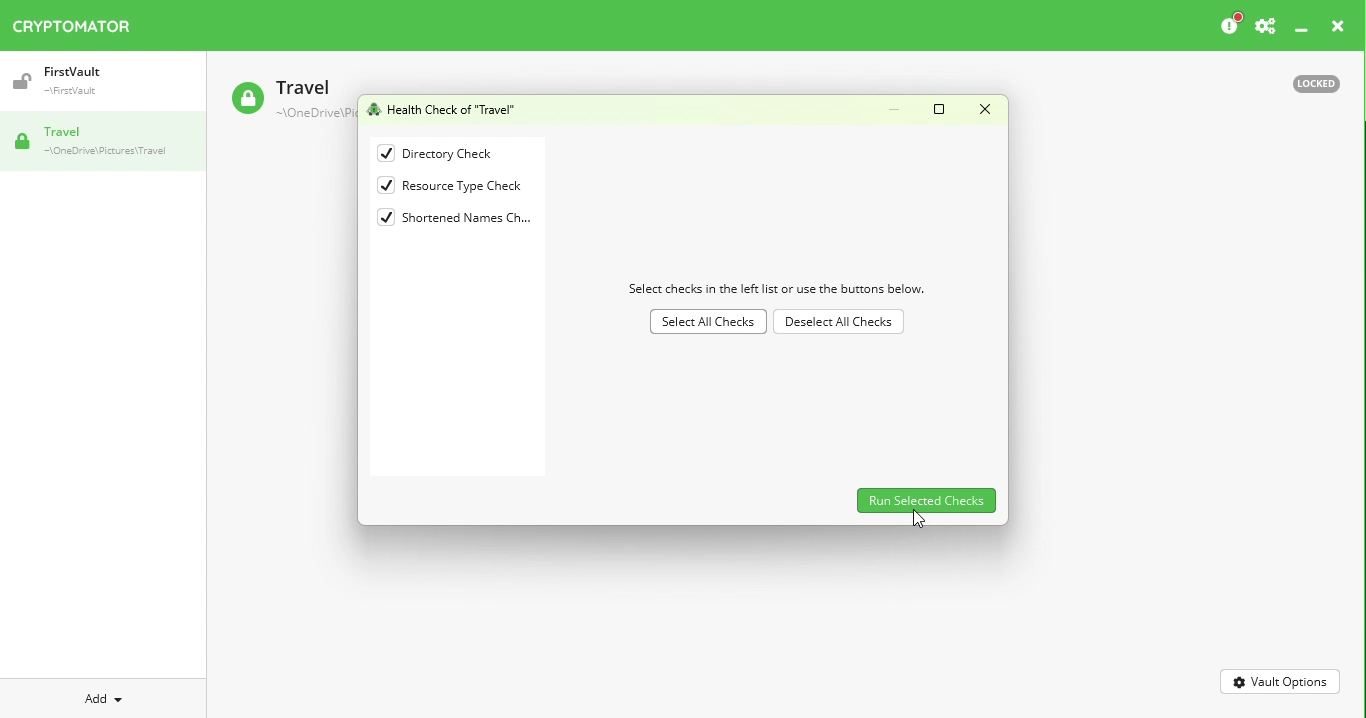 This screenshot has height=718, width=1366. I want to click on checked checkbox, so click(383, 216).